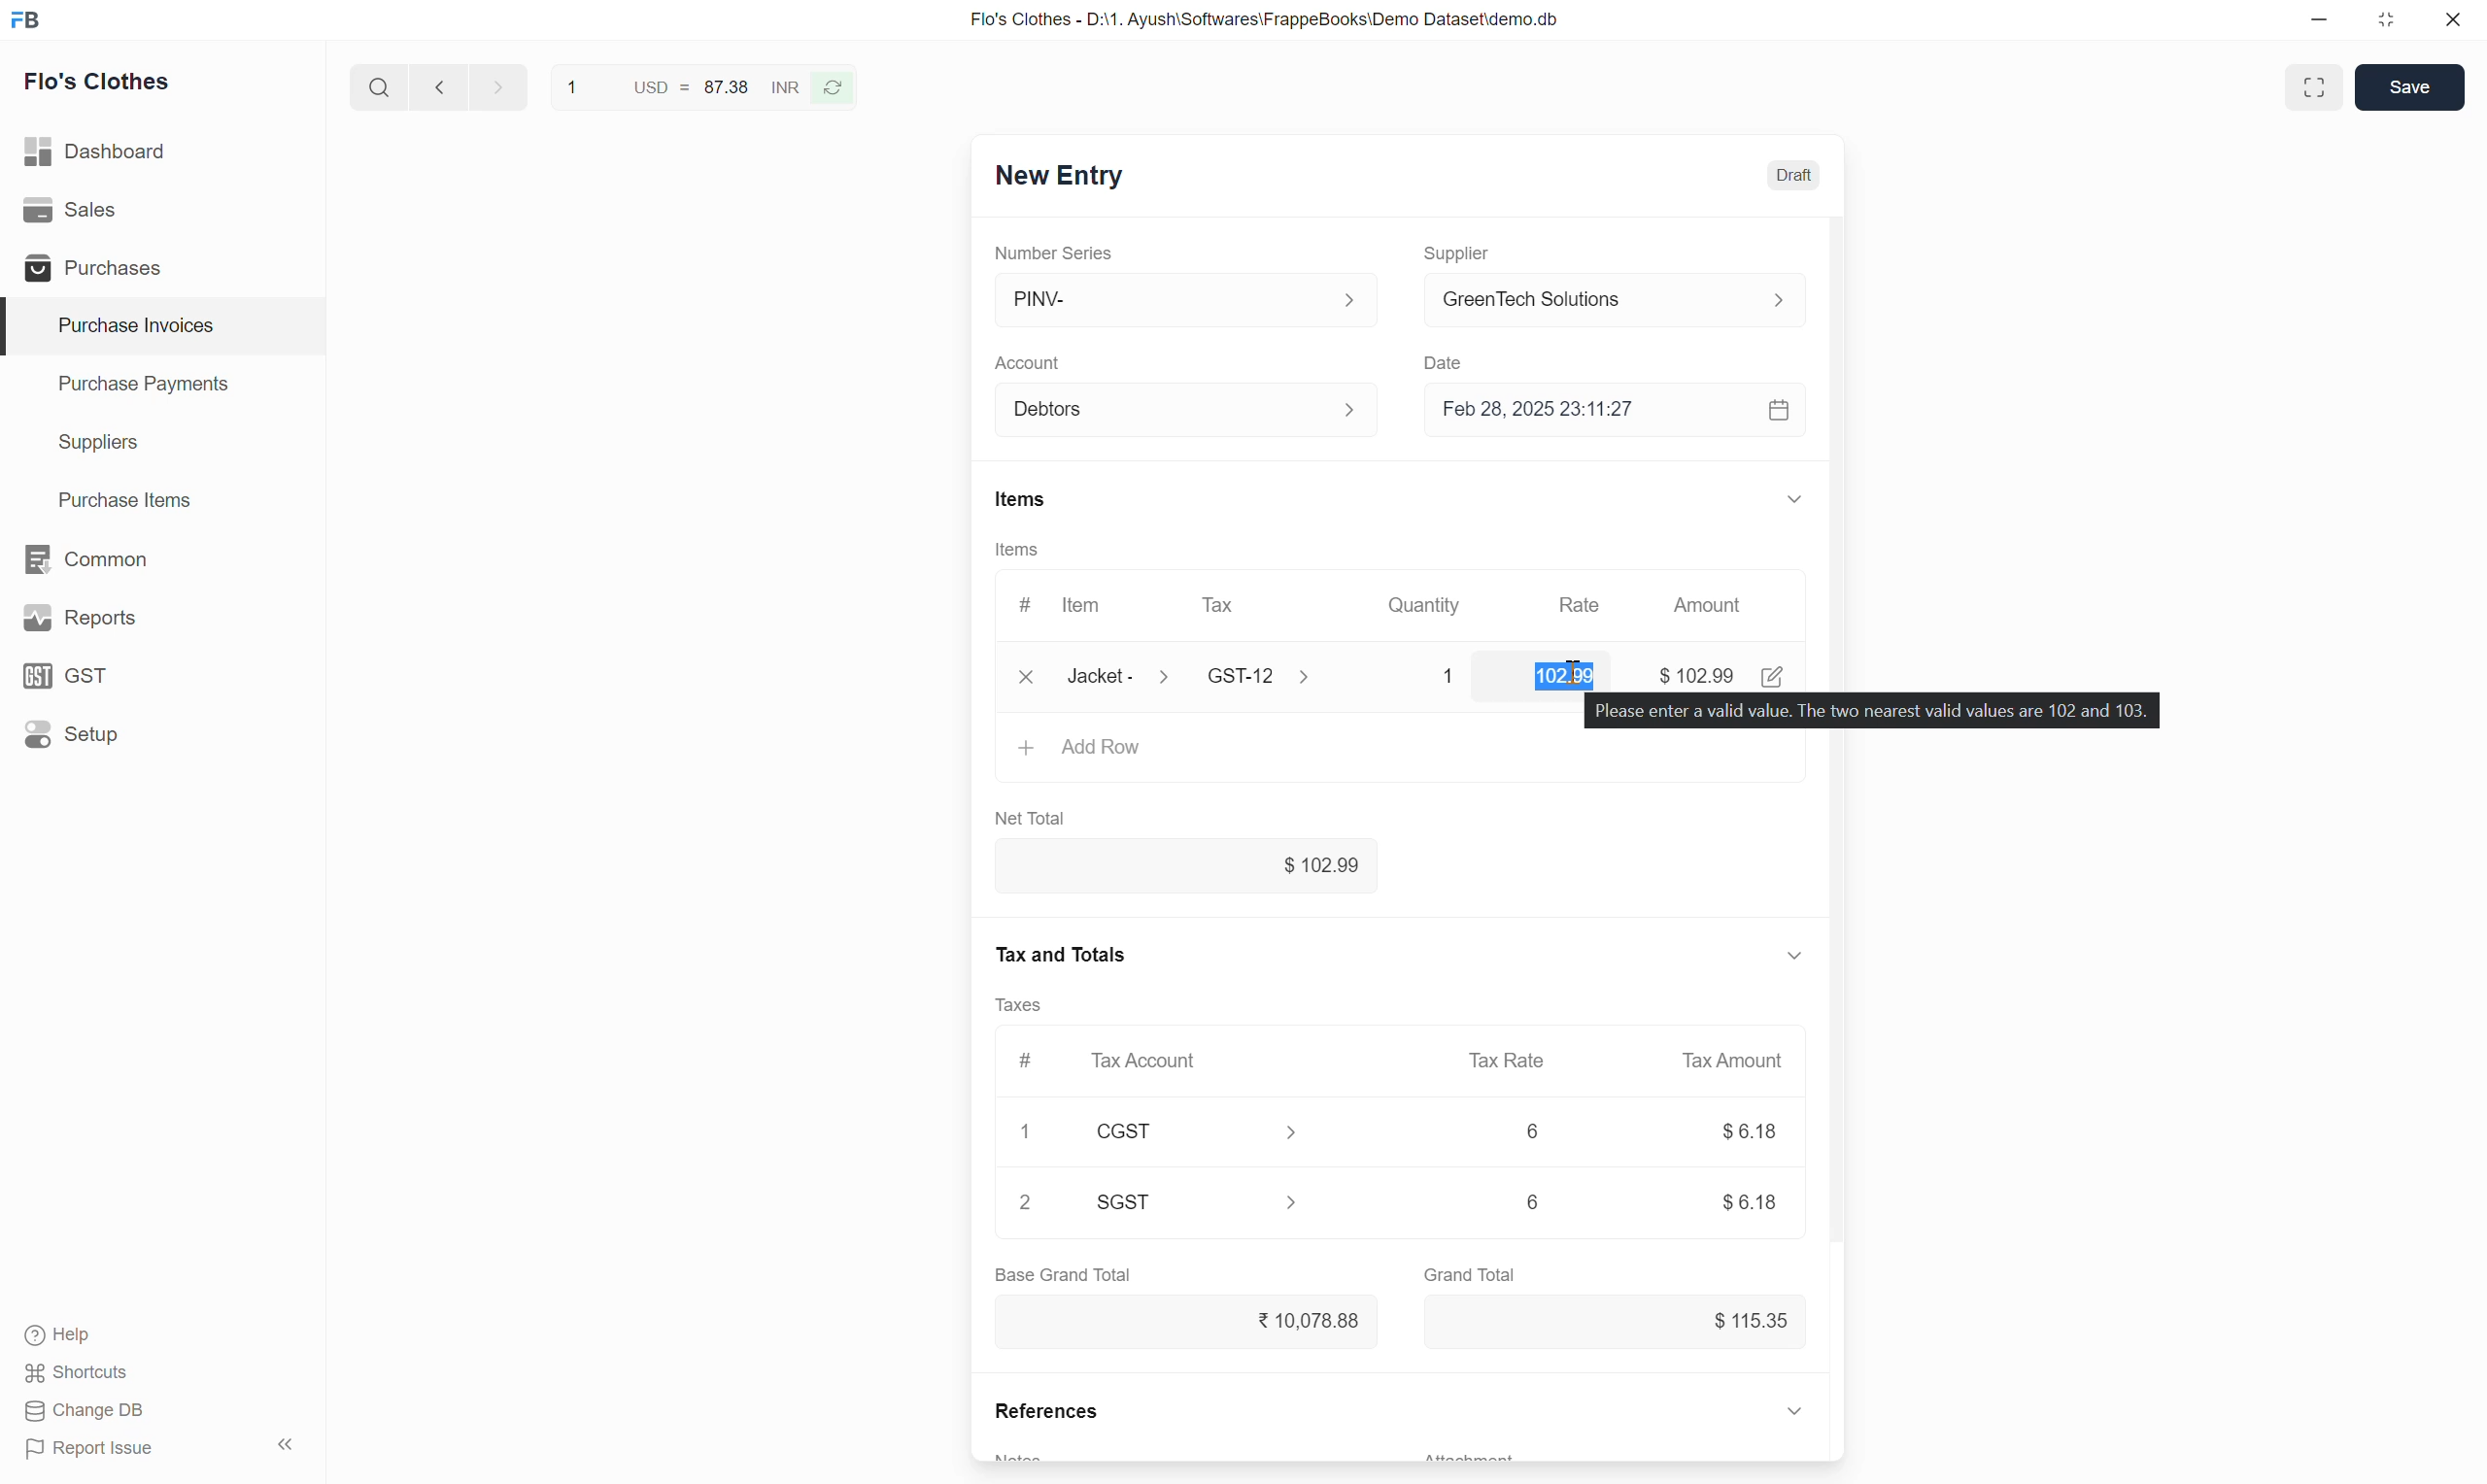 This screenshot has width=2487, height=1484. I want to click on Close, so click(1026, 676).